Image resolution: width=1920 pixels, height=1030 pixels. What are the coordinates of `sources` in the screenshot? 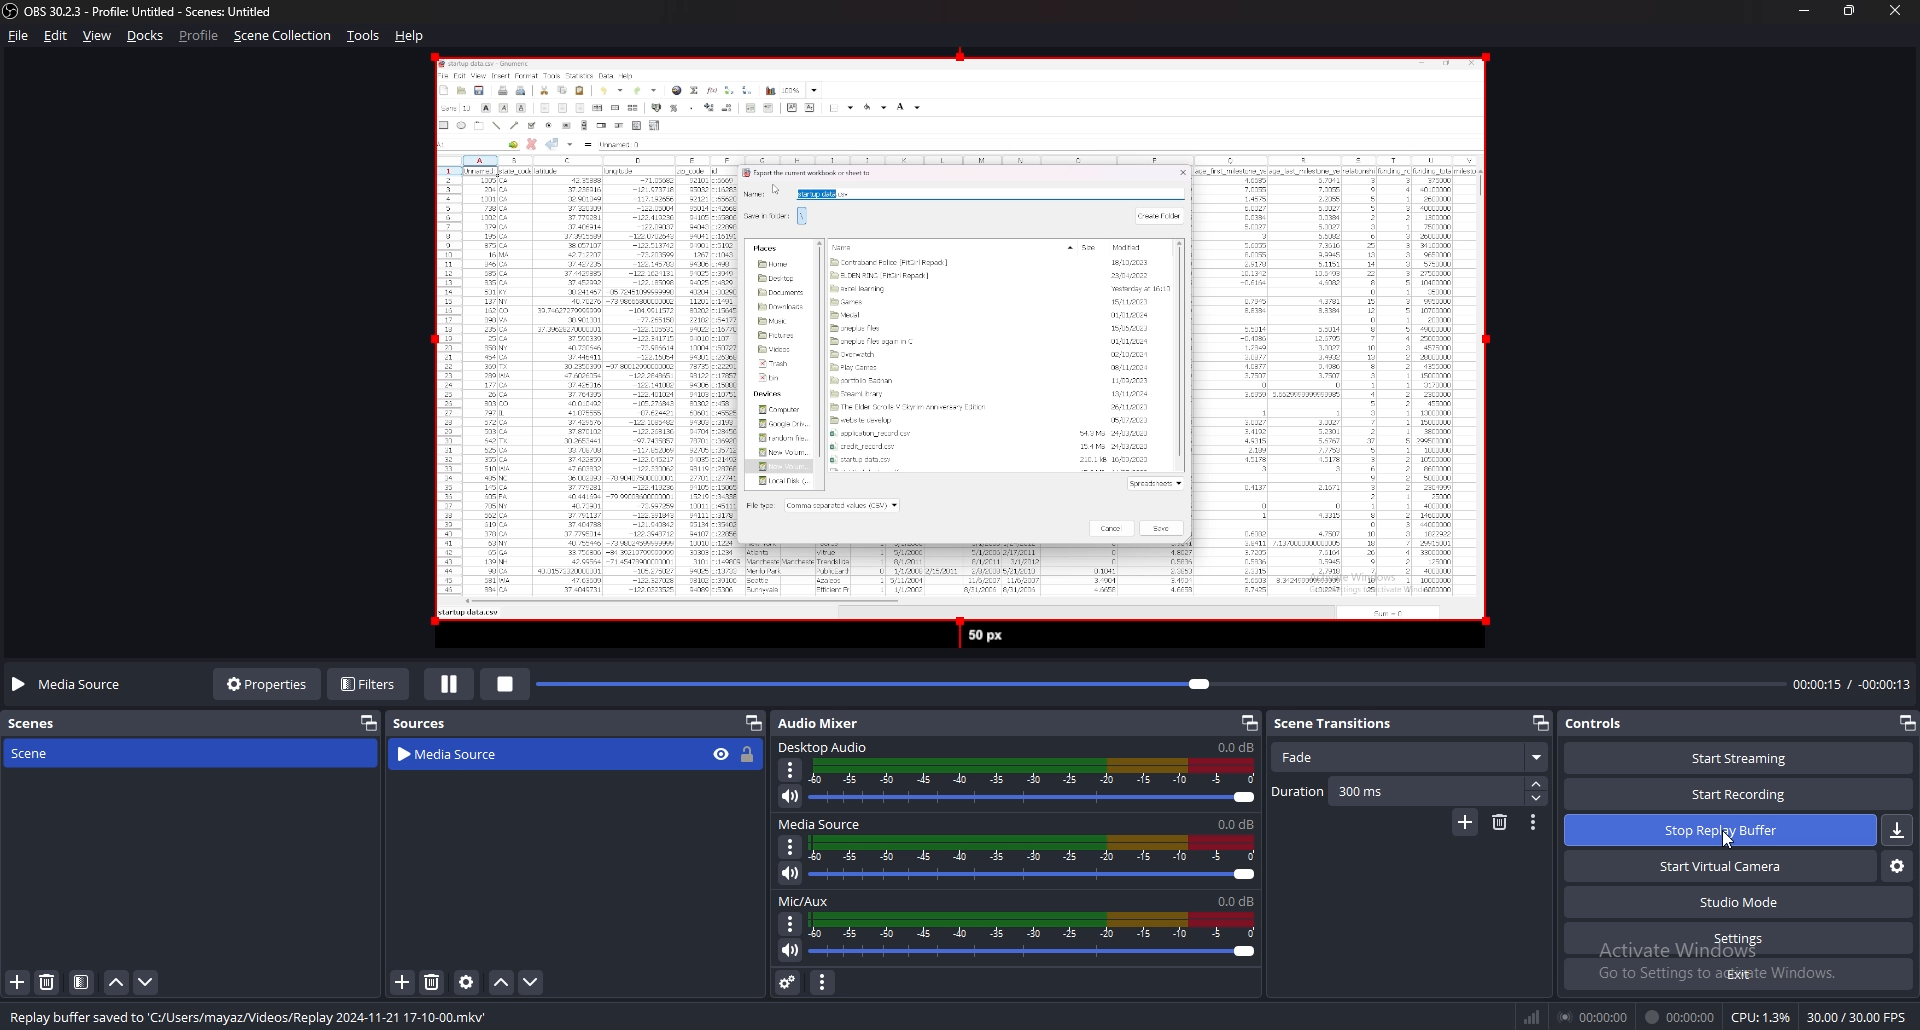 It's located at (427, 722).